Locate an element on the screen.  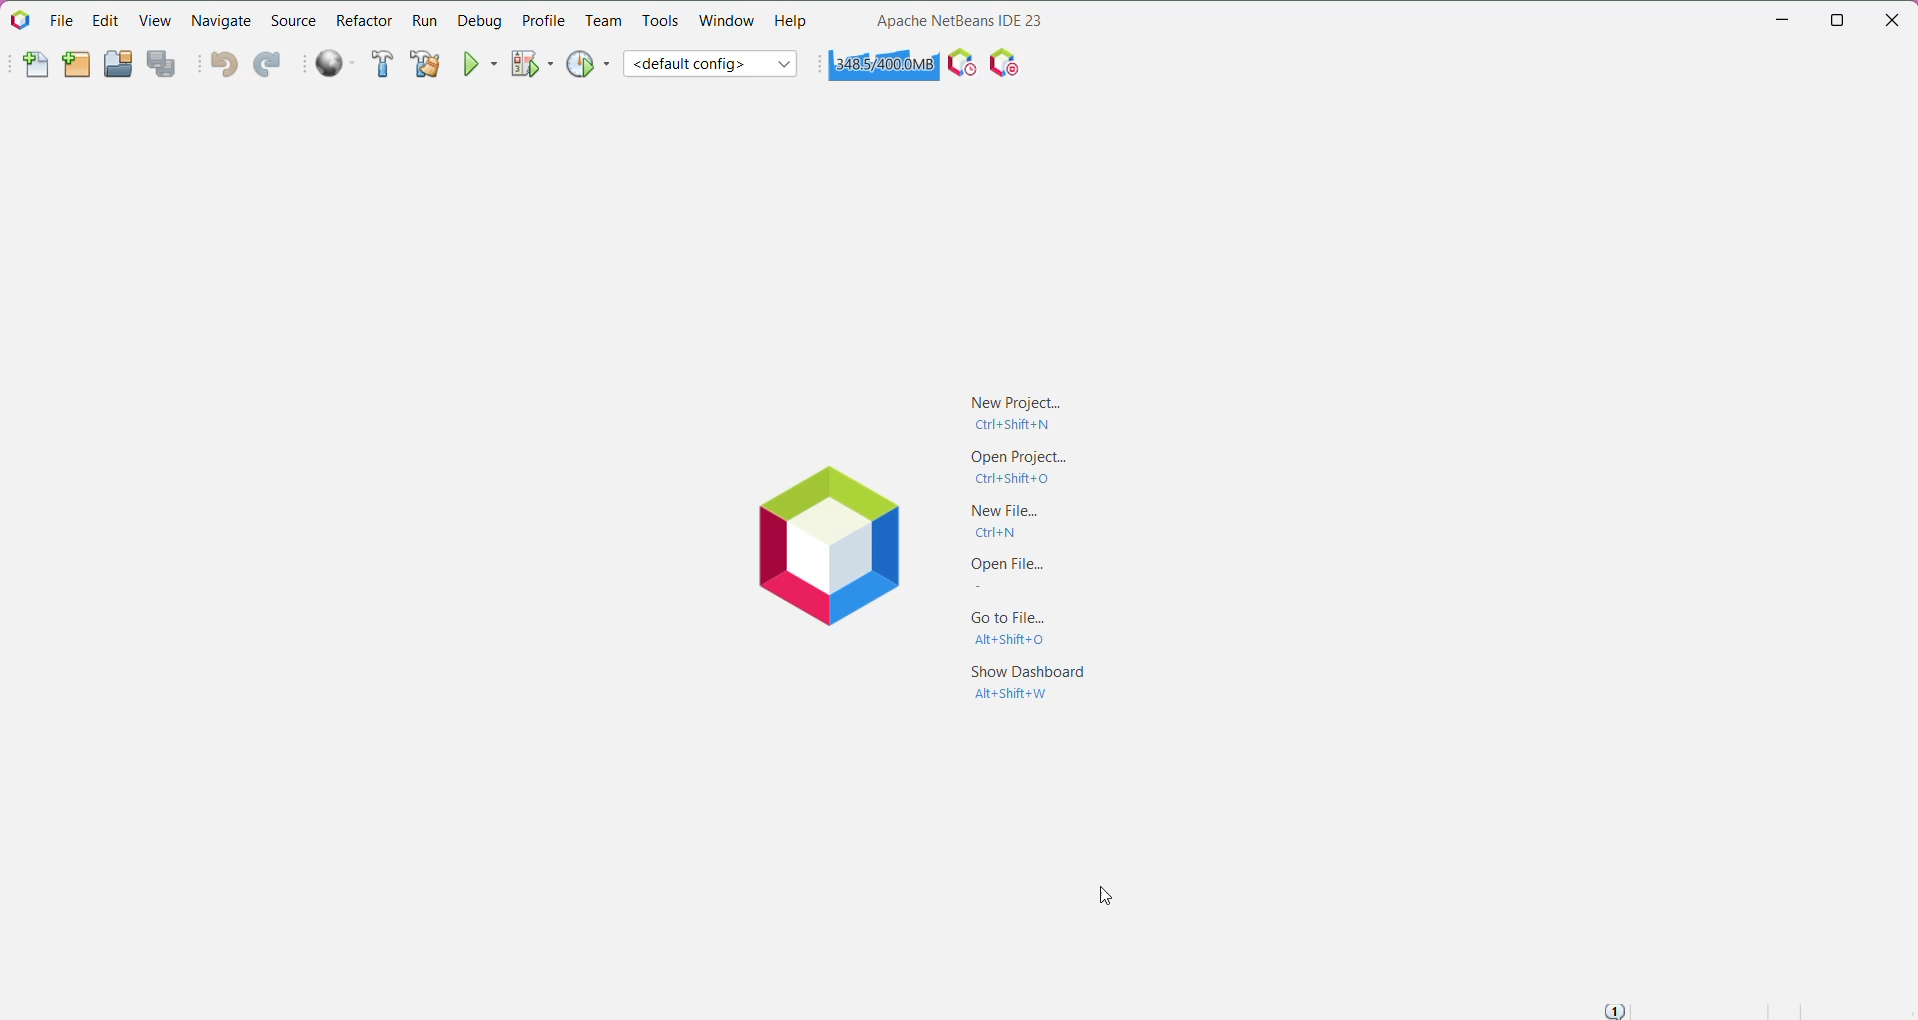
Run is located at coordinates (424, 22).